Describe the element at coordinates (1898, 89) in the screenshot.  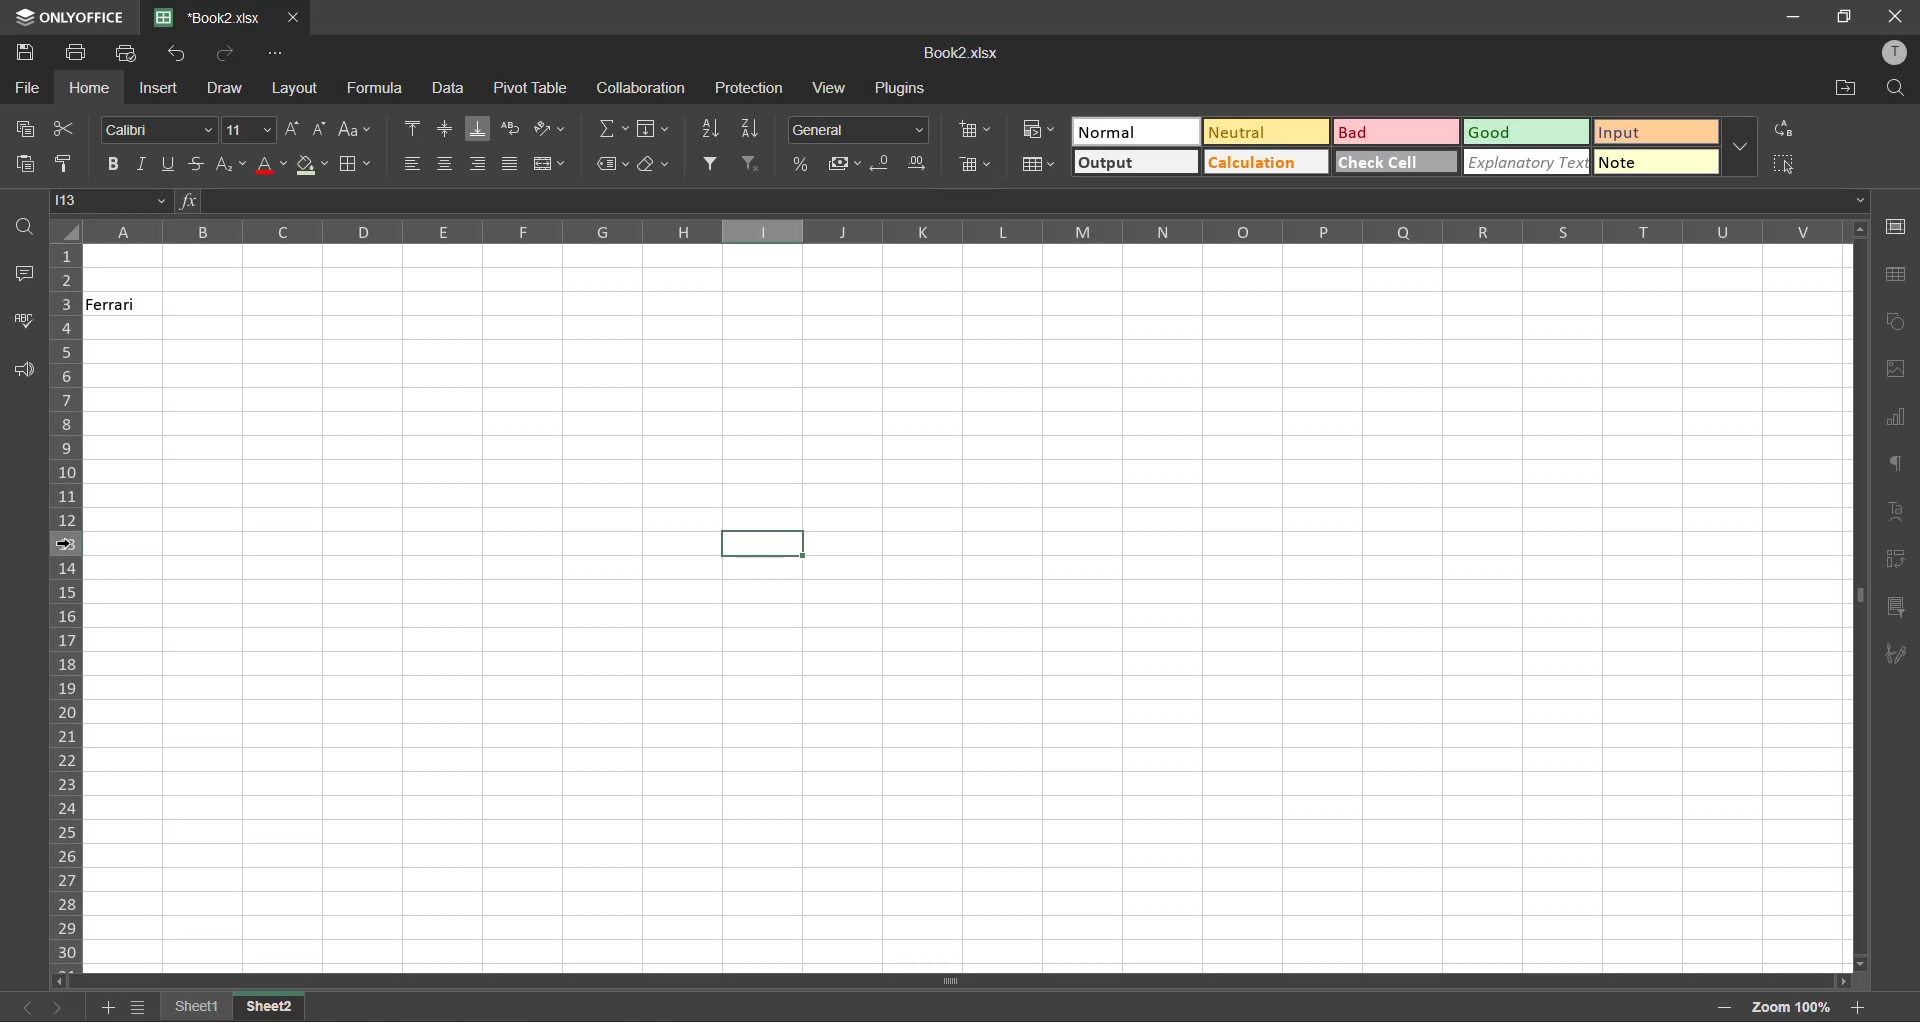
I see `find` at that location.